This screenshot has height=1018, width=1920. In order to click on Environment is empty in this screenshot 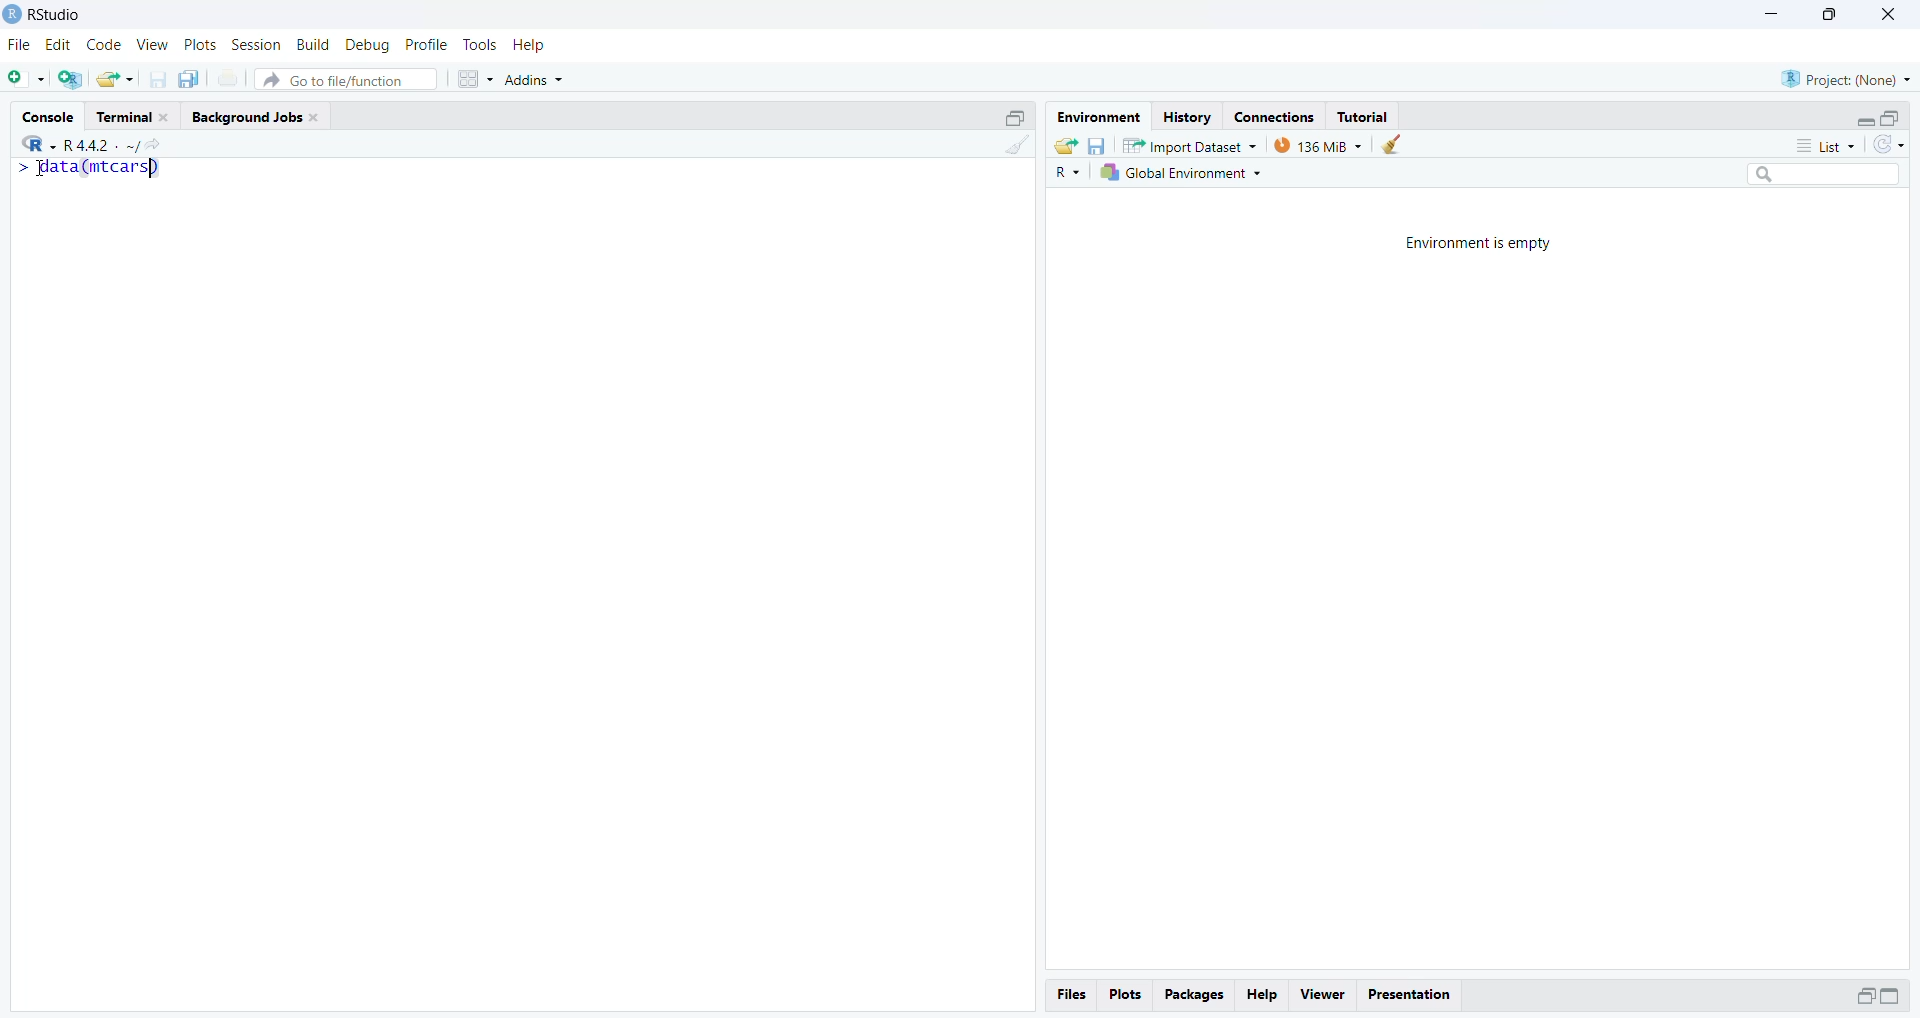, I will do `click(1480, 241)`.